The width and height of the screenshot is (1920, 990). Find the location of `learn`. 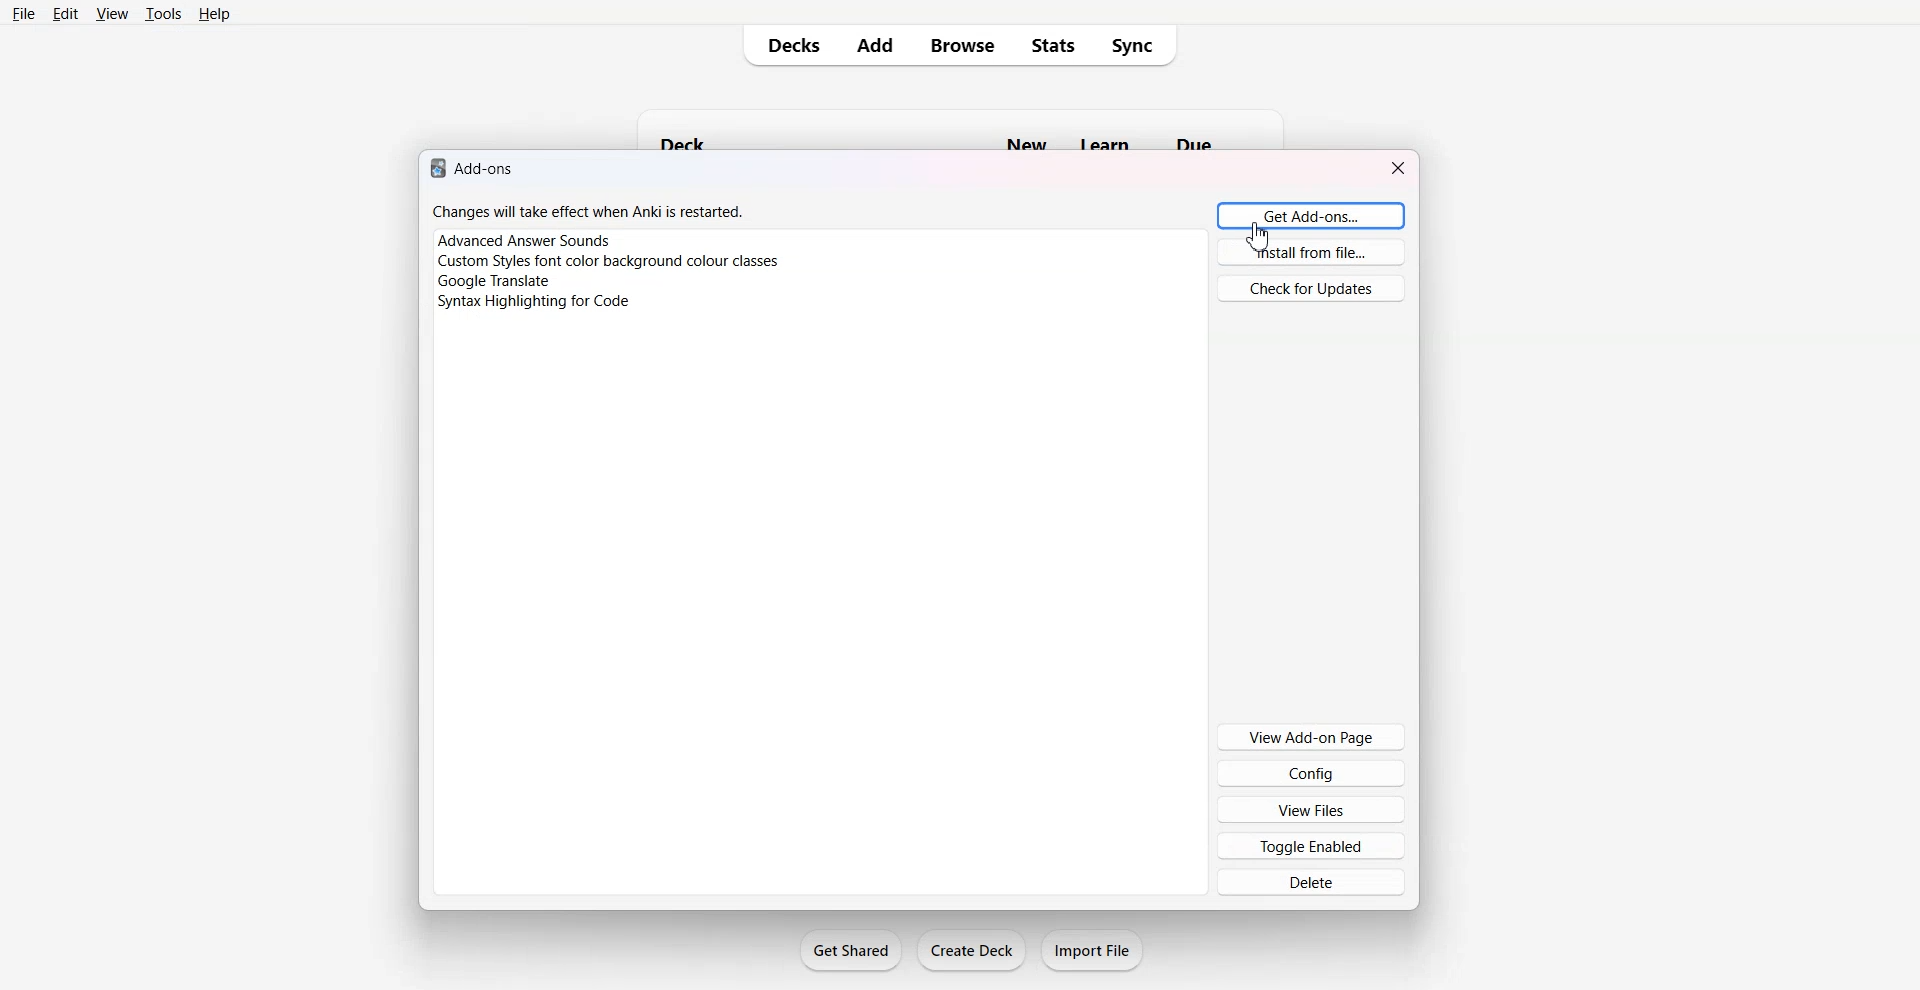

learn is located at coordinates (1106, 143).